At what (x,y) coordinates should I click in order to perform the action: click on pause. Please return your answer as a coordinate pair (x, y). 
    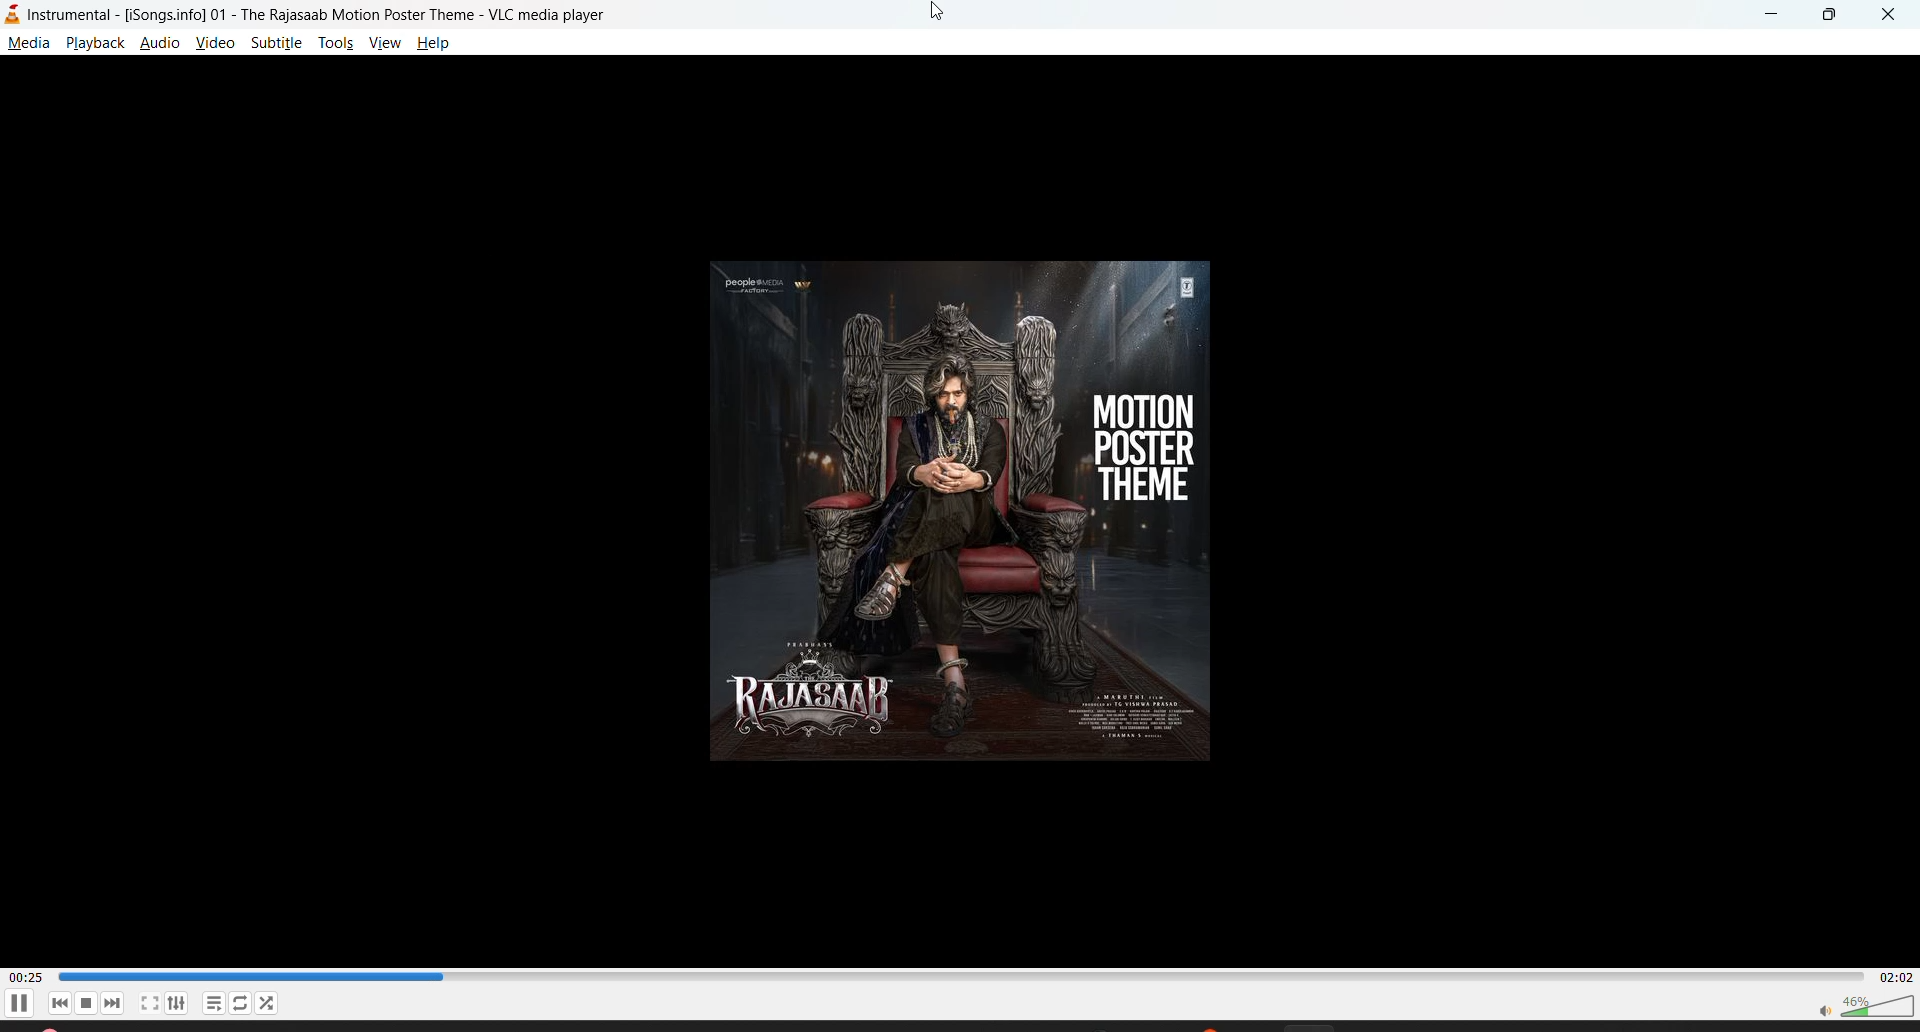
    Looking at the image, I should click on (22, 1006).